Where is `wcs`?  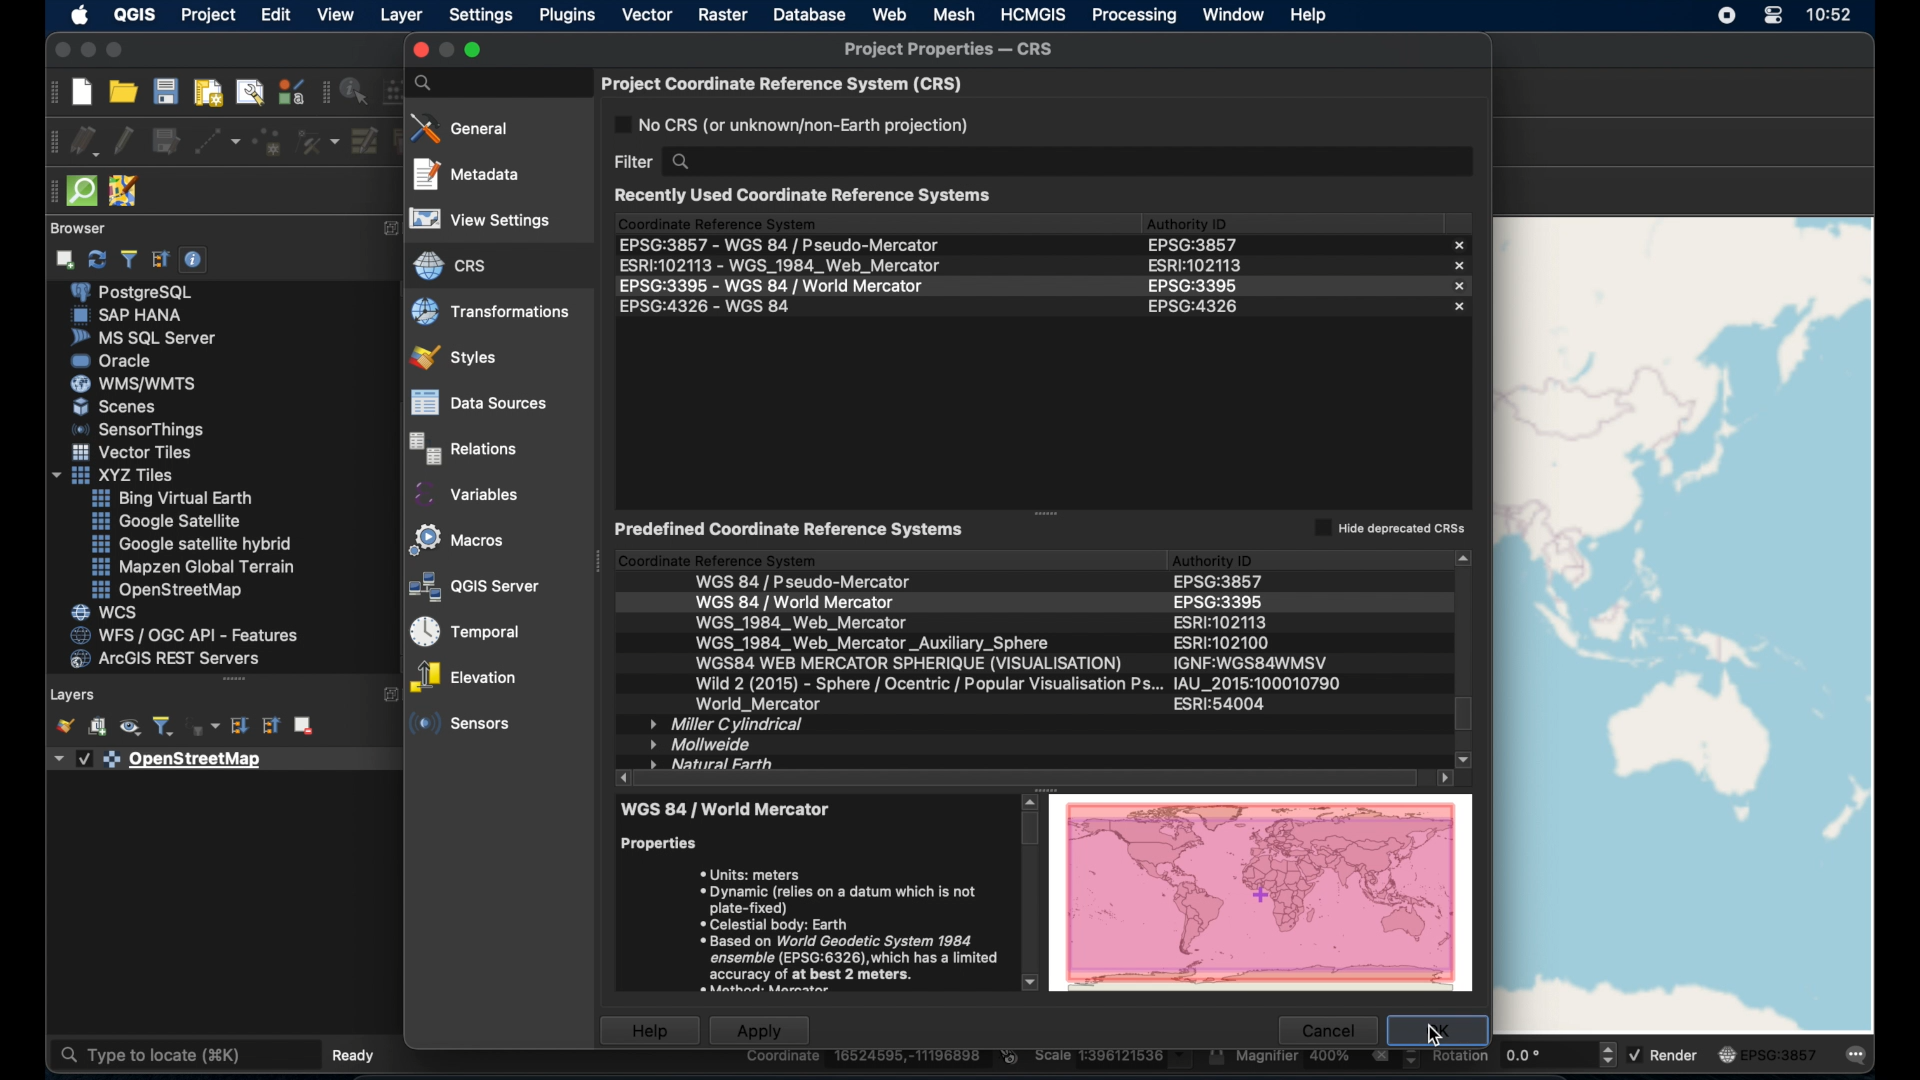 wcs is located at coordinates (107, 611).